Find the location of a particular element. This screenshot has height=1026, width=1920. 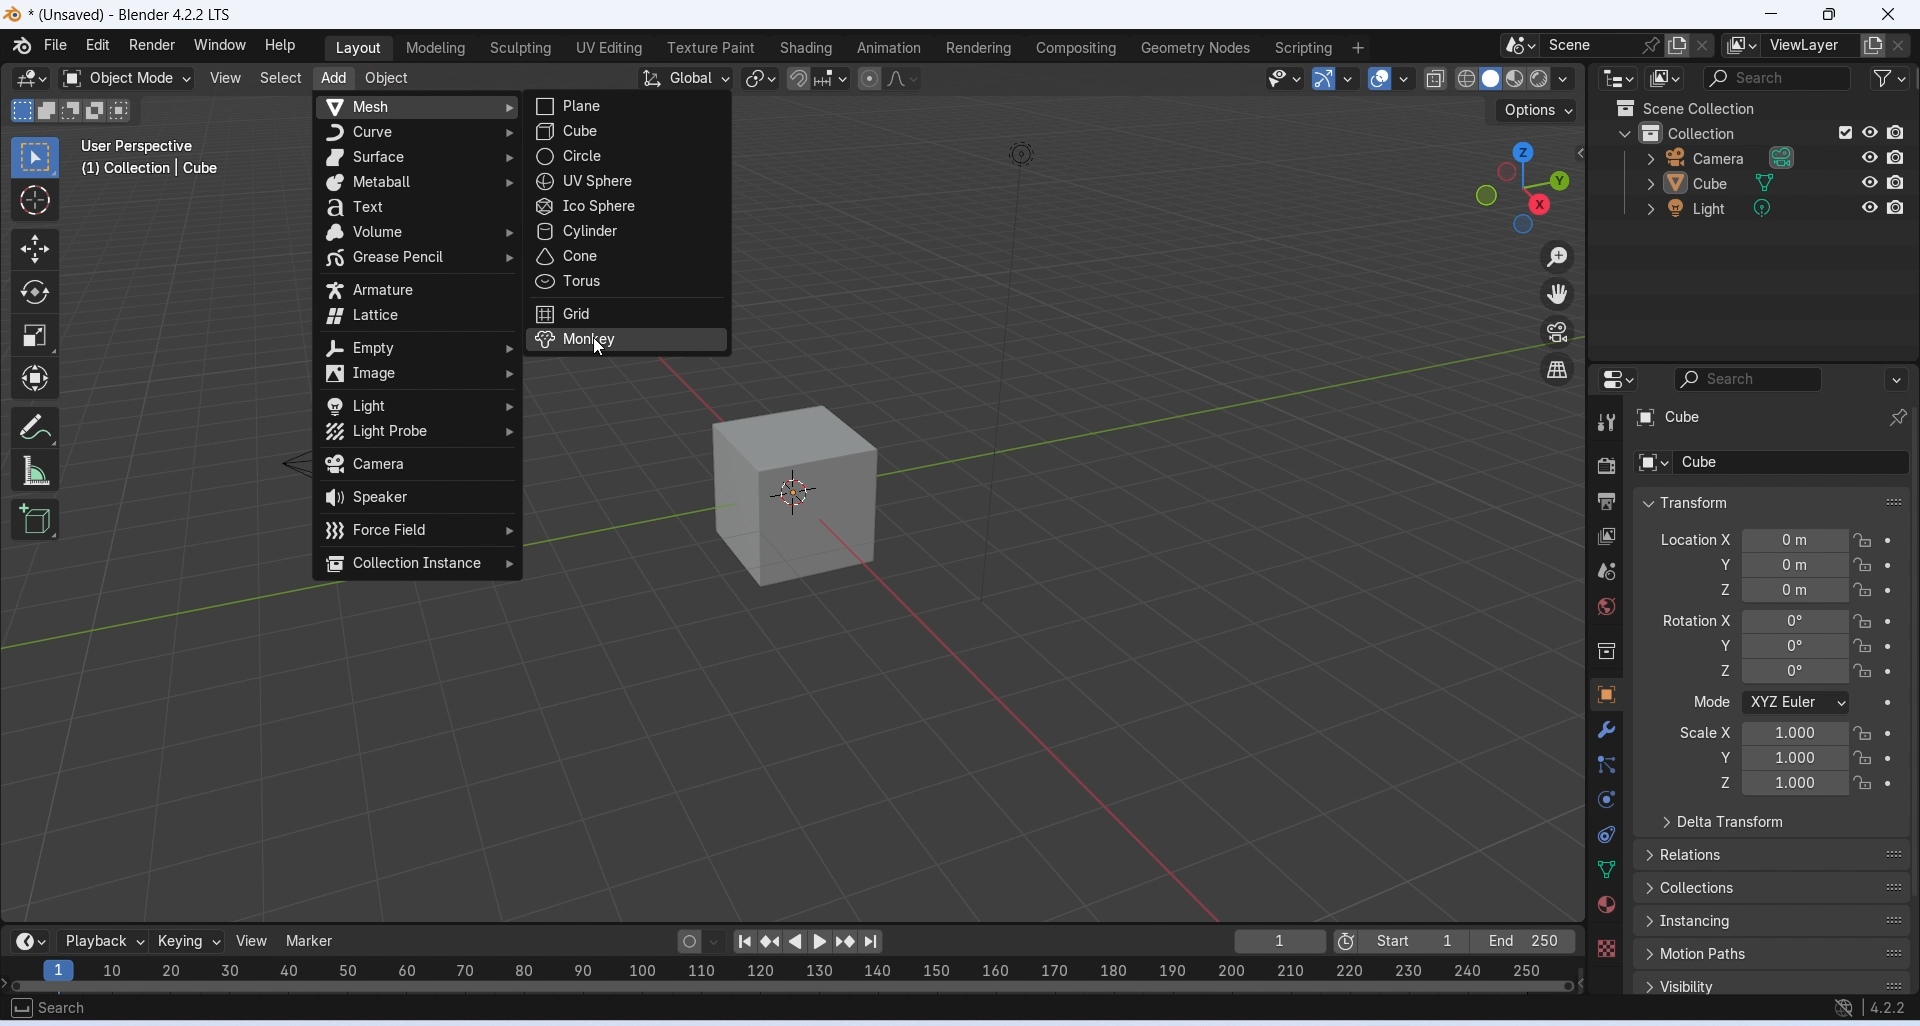

press space bar to search is located at coordinates (20, 1007).